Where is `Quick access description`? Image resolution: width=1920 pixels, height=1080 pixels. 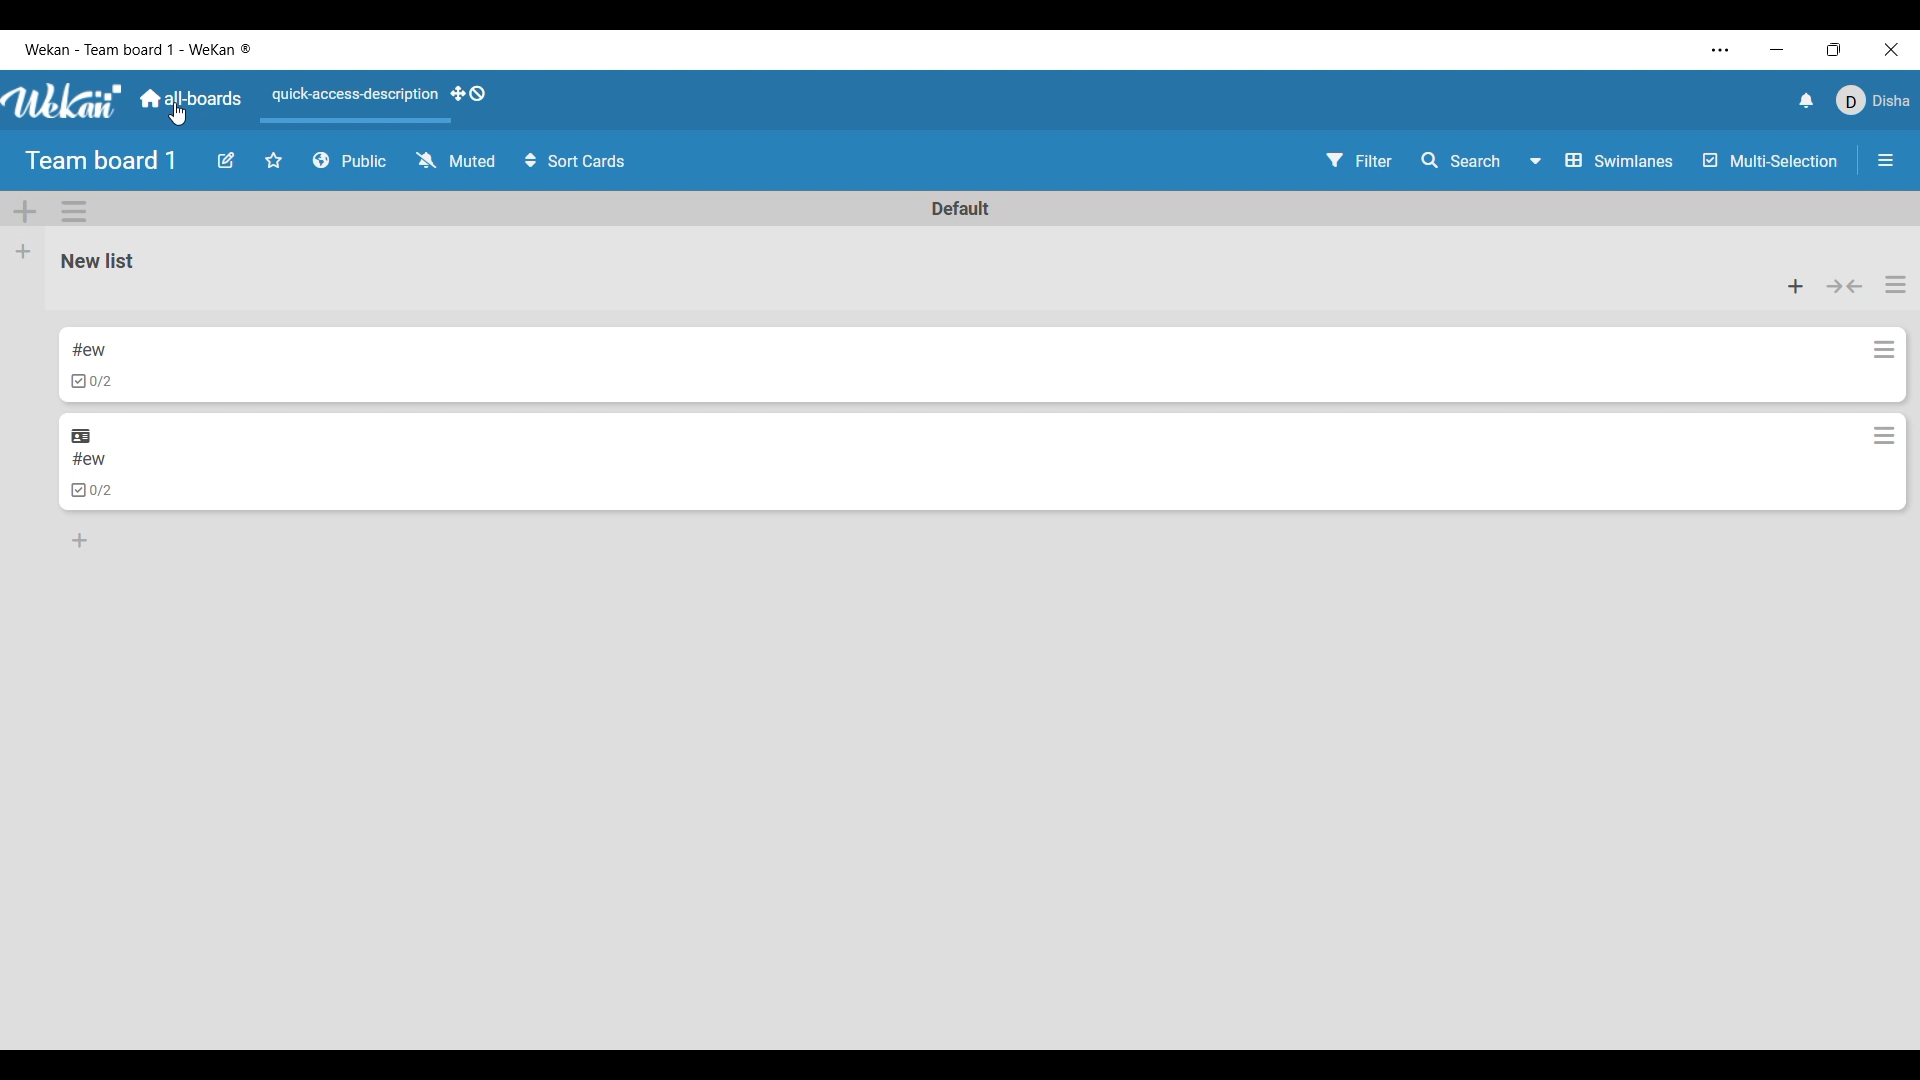
Quick access description is located at coordinates (355, 95).